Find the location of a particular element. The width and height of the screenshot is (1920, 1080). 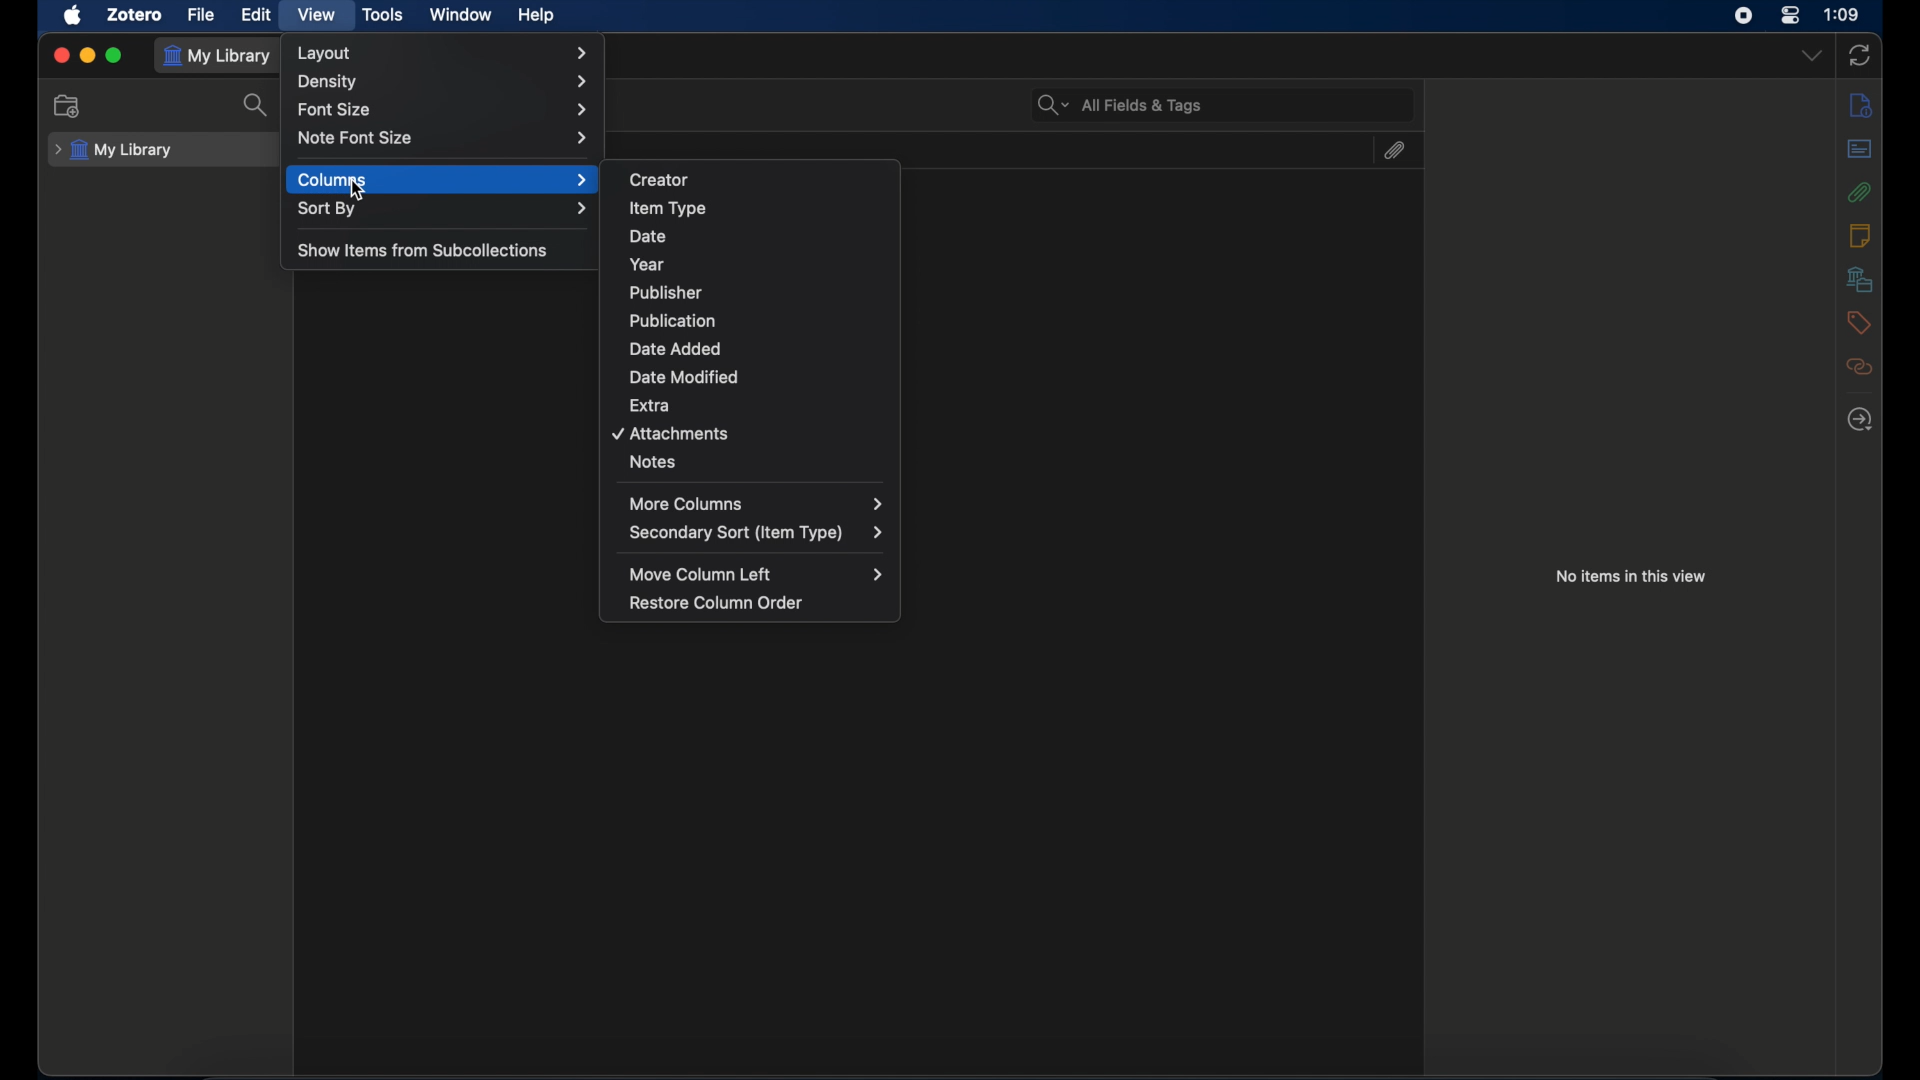

tags is located at coordinates (1858, 321).